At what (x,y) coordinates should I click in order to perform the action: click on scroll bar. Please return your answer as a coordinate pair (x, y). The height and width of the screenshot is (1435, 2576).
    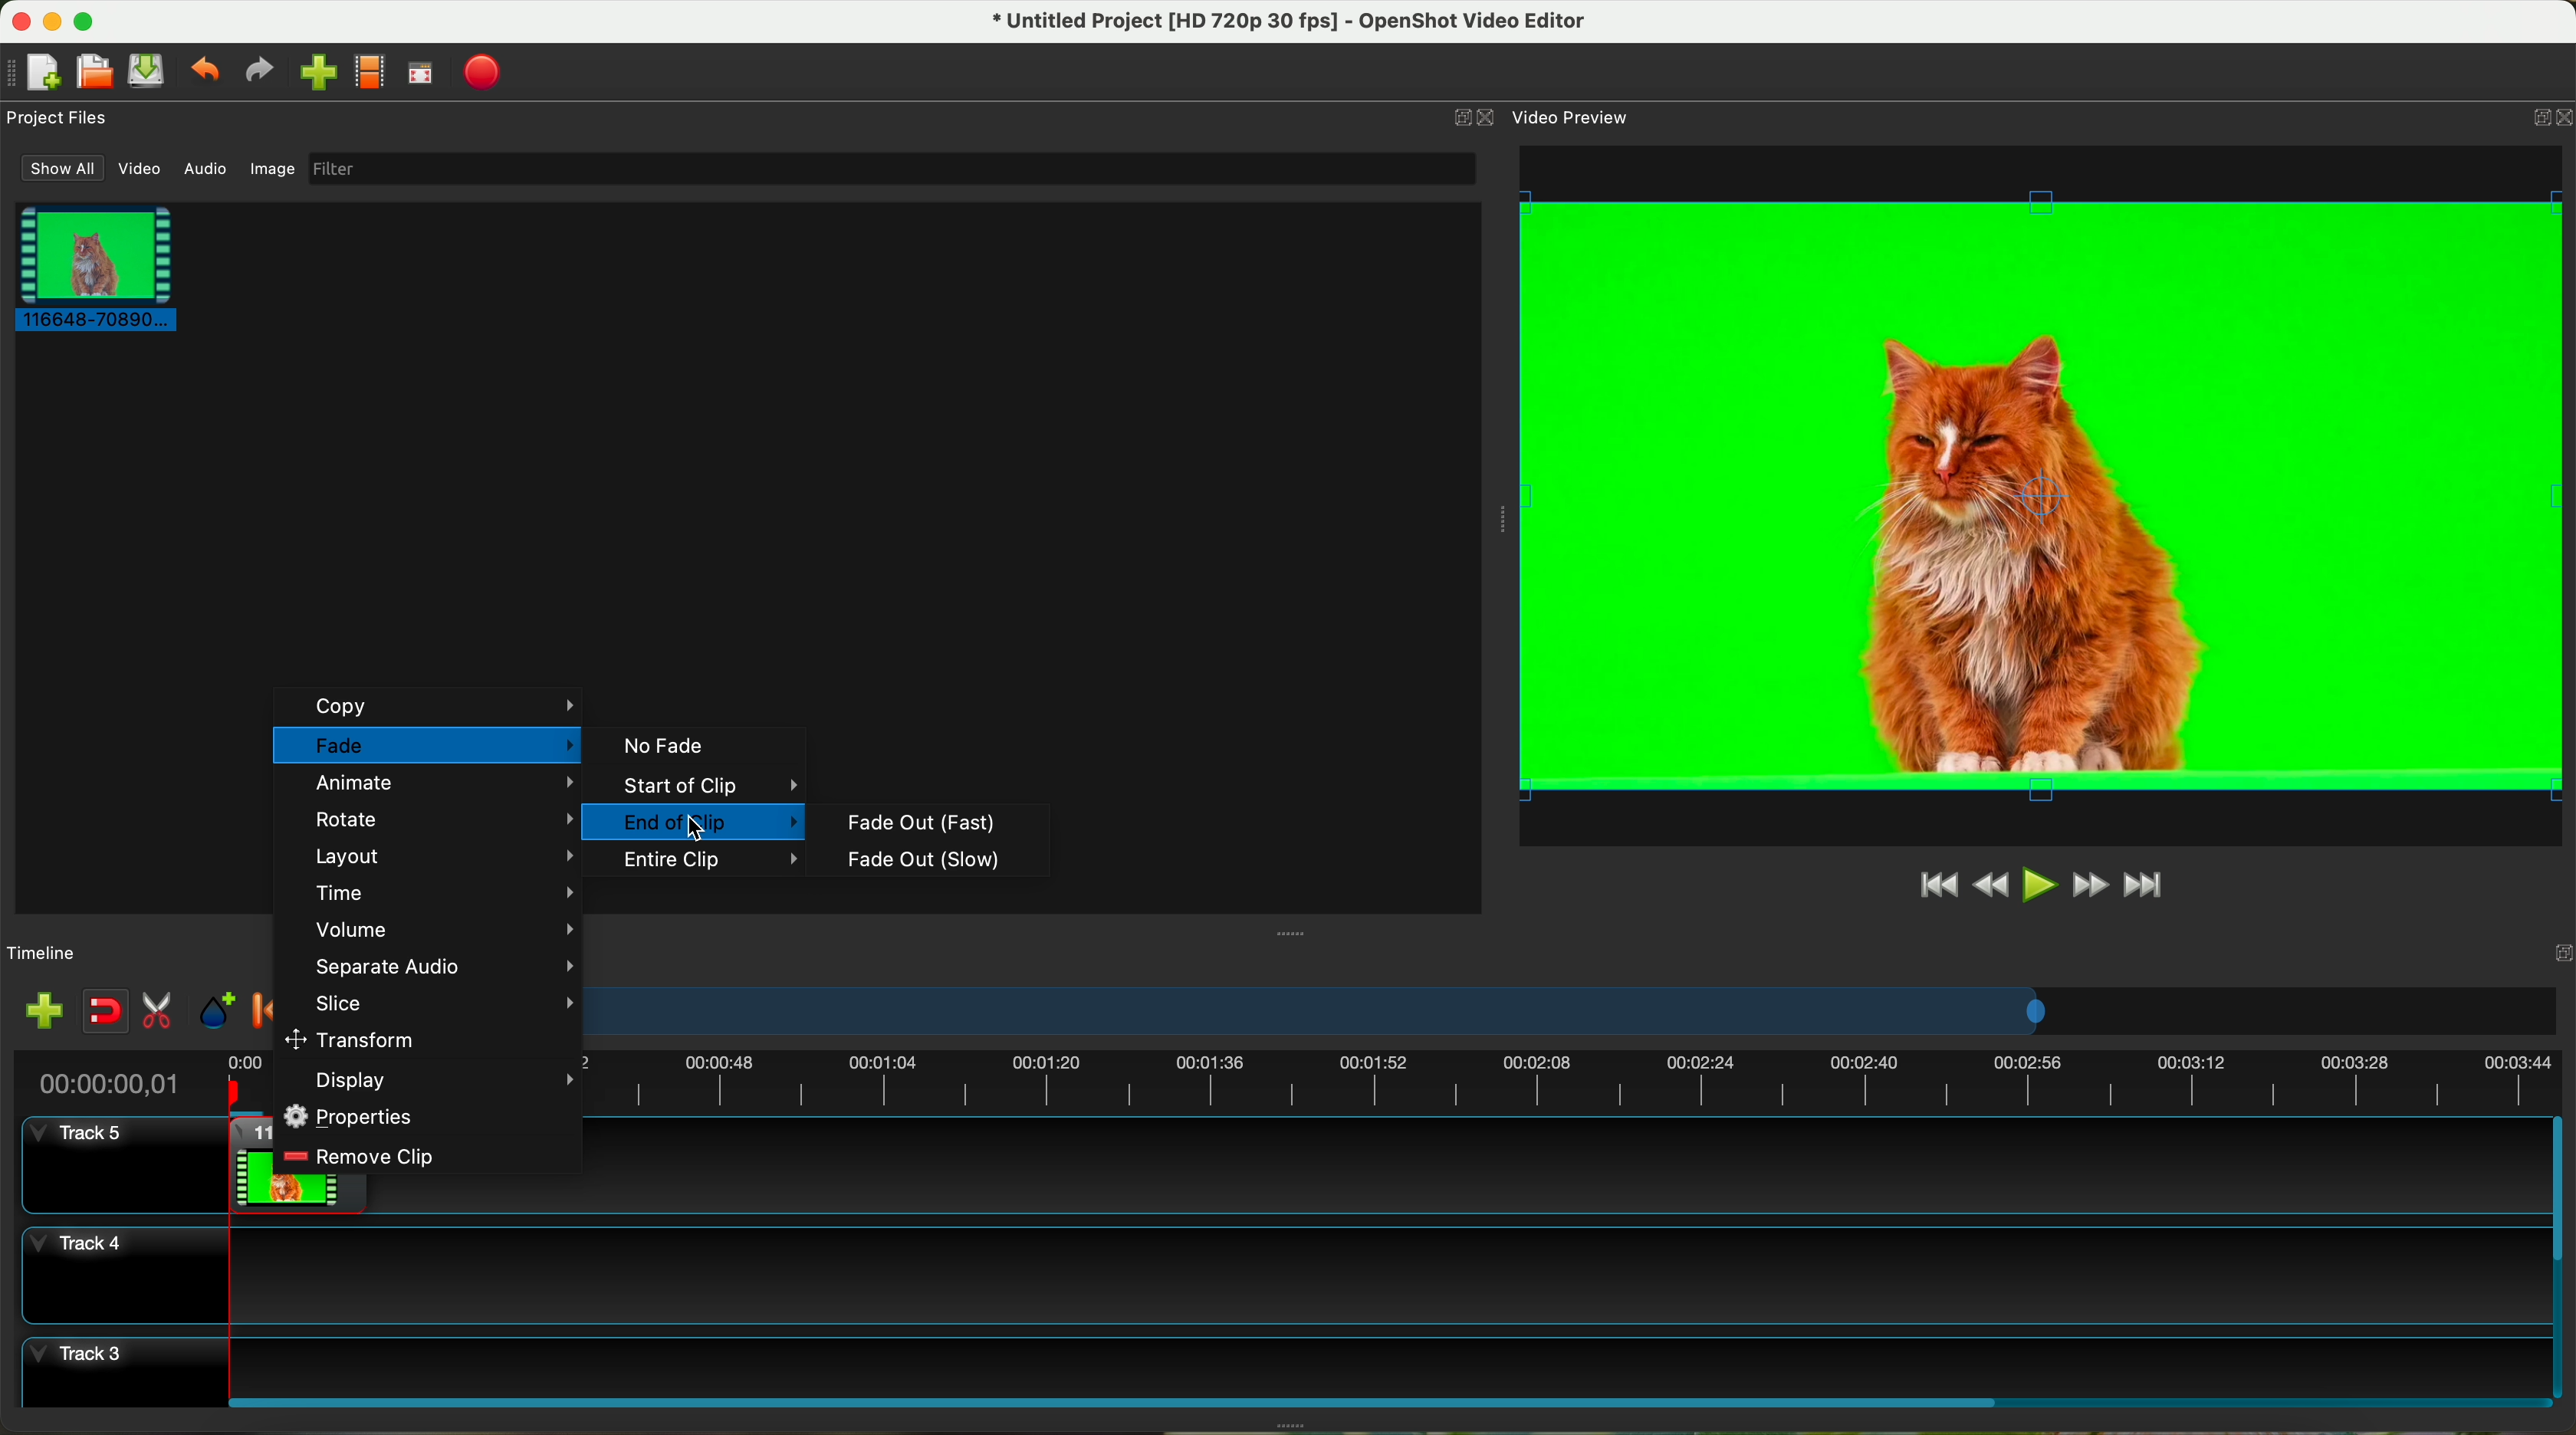
    Looking at the image, I should click on (1386, 1400).